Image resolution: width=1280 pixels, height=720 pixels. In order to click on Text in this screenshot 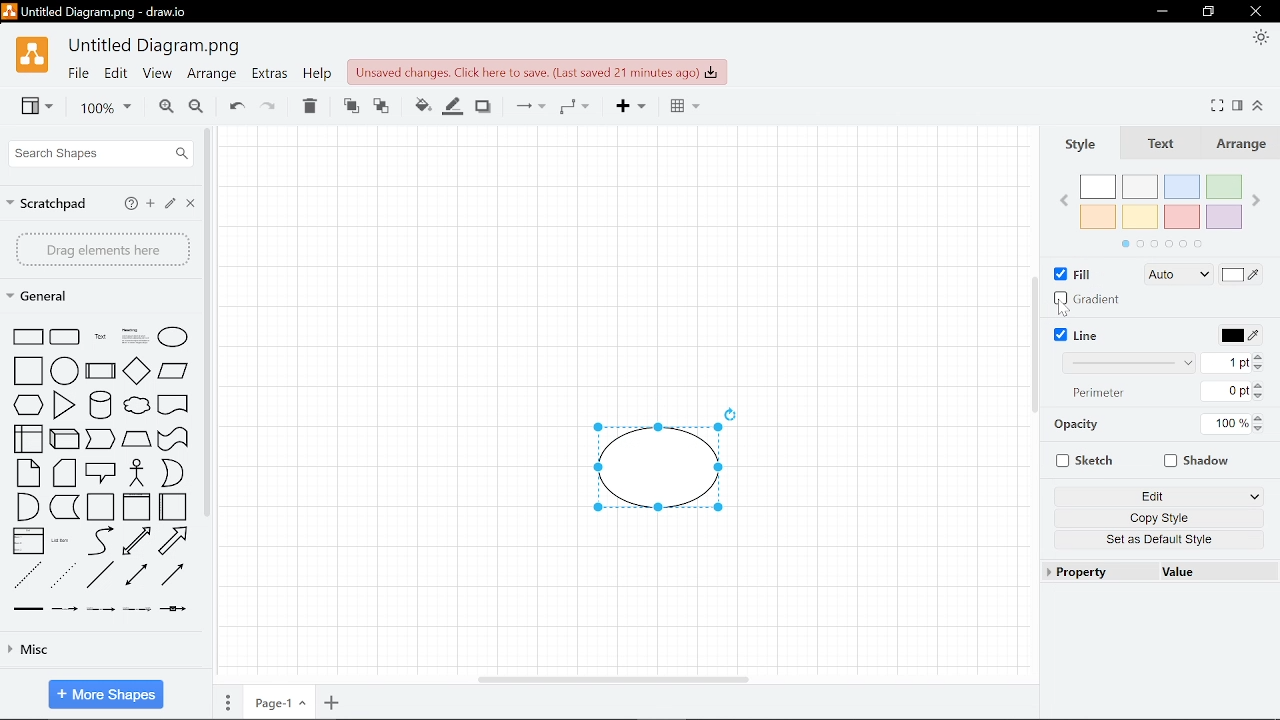, I will do `click(1158, 146)`.